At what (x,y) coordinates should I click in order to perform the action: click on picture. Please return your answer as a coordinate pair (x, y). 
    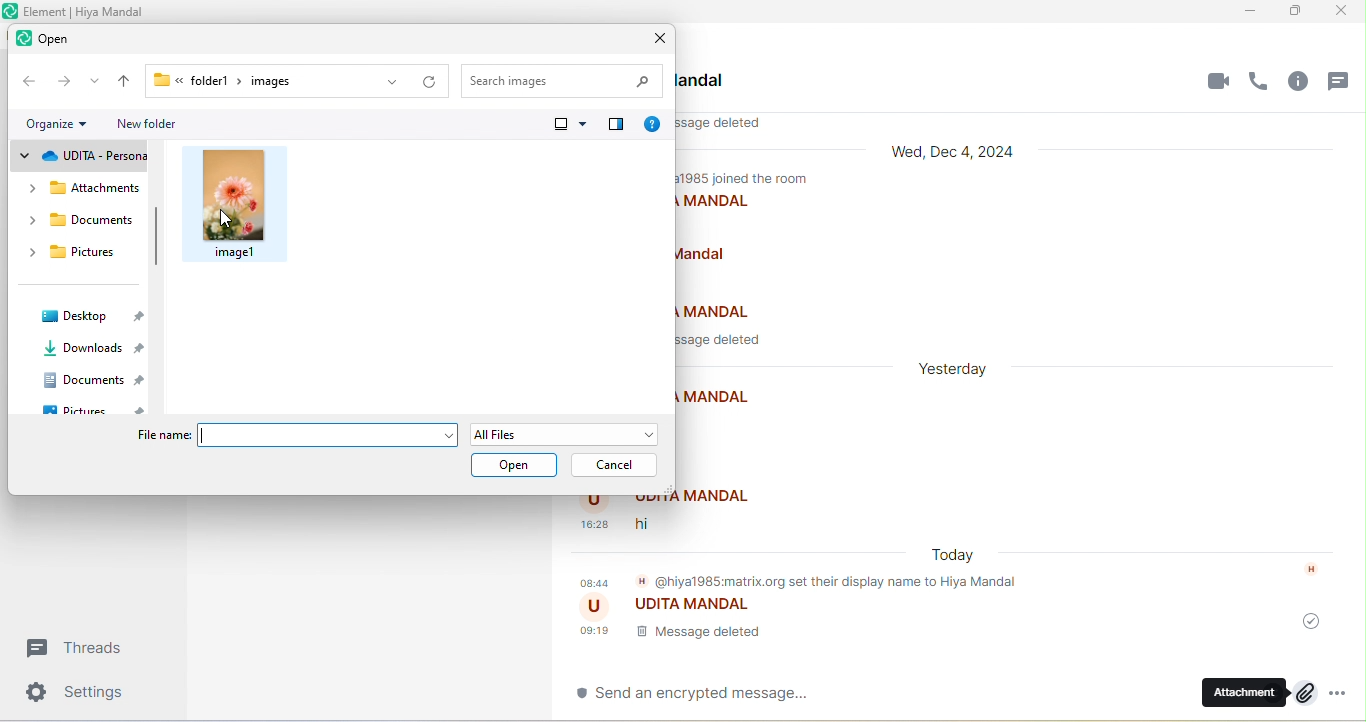
    Looking at the image, I should click on (100, 409).